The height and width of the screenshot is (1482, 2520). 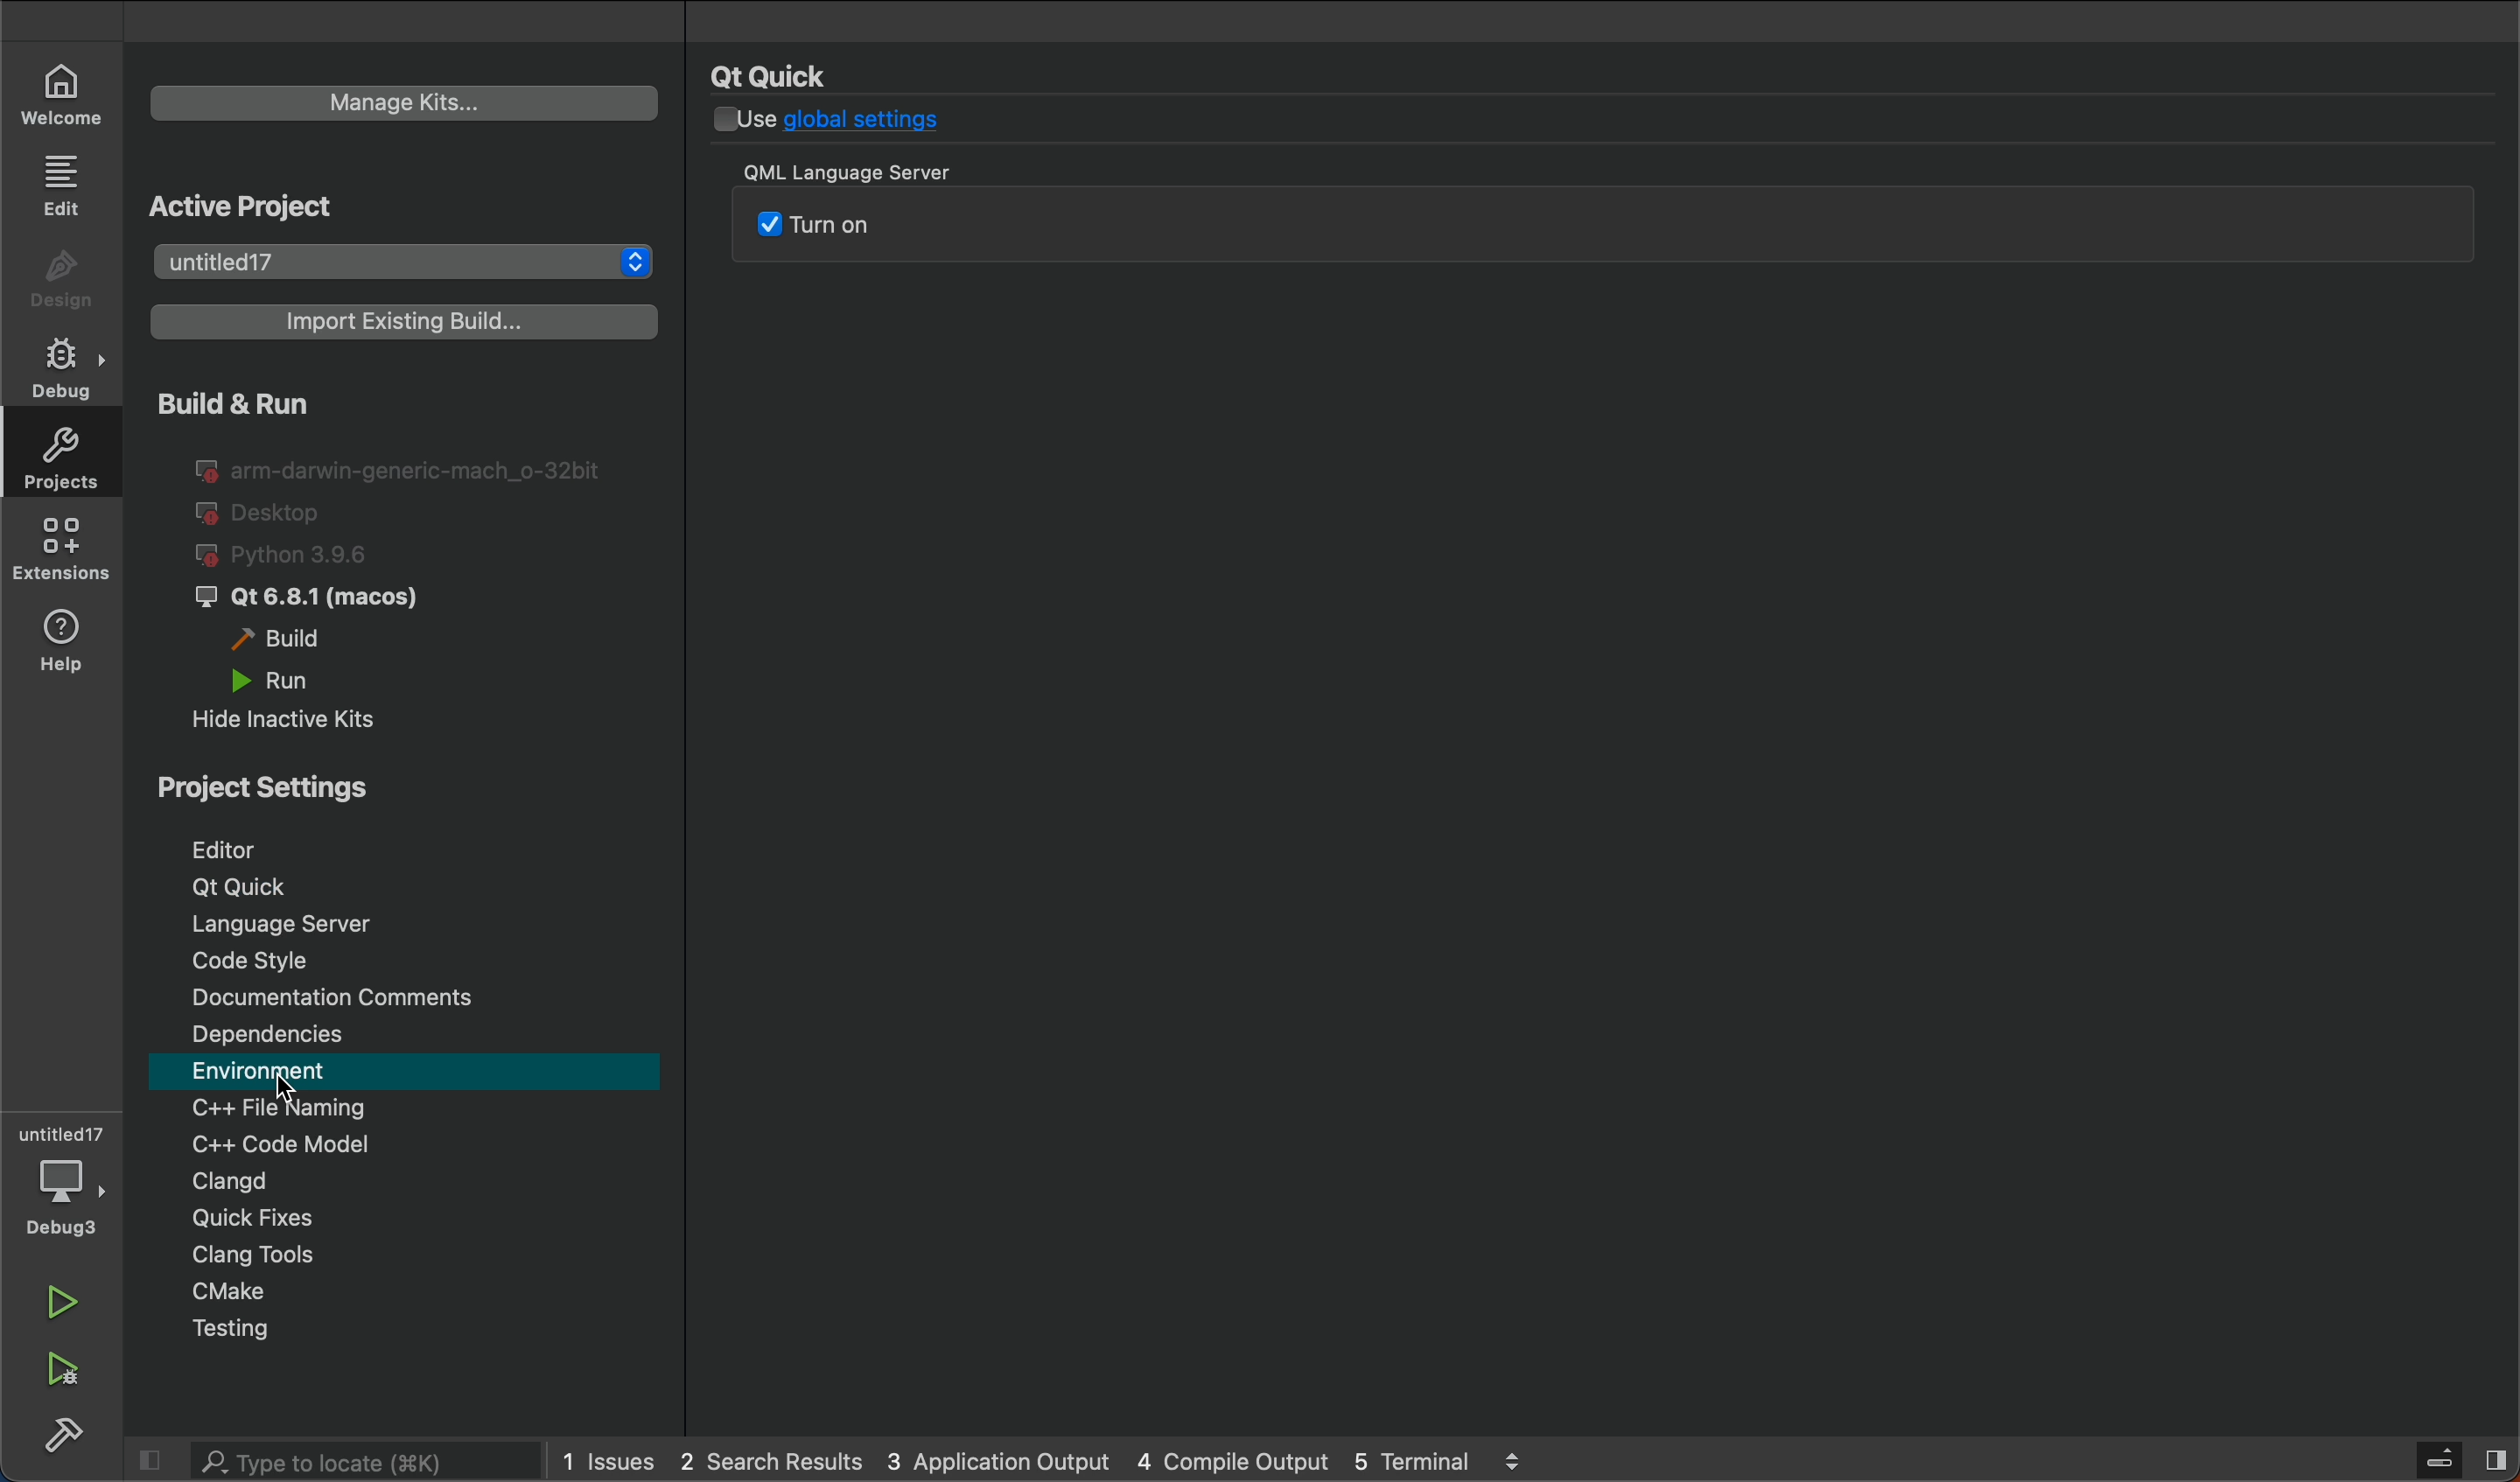 I want to click on Clangd, so click(x=399, y=1181).